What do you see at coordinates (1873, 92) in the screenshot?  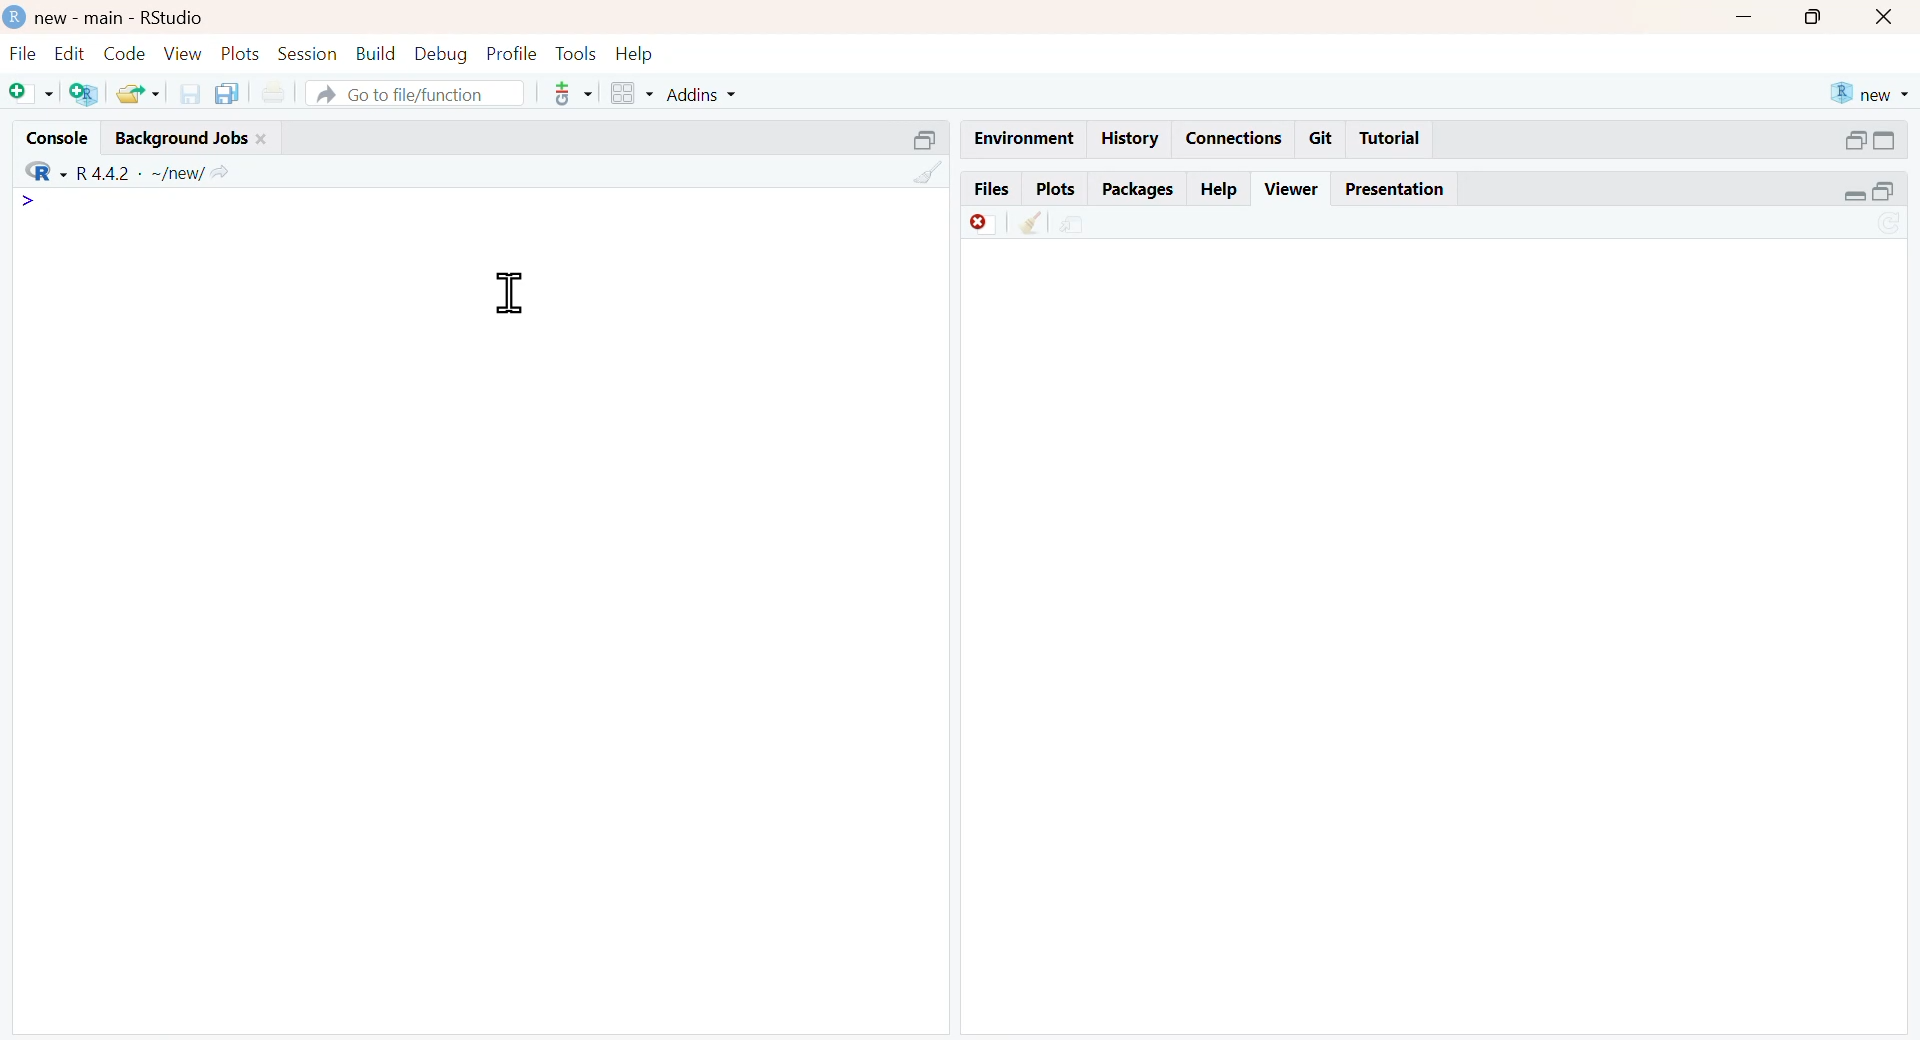 I see `® new +` at bounding box center [1873, 92].